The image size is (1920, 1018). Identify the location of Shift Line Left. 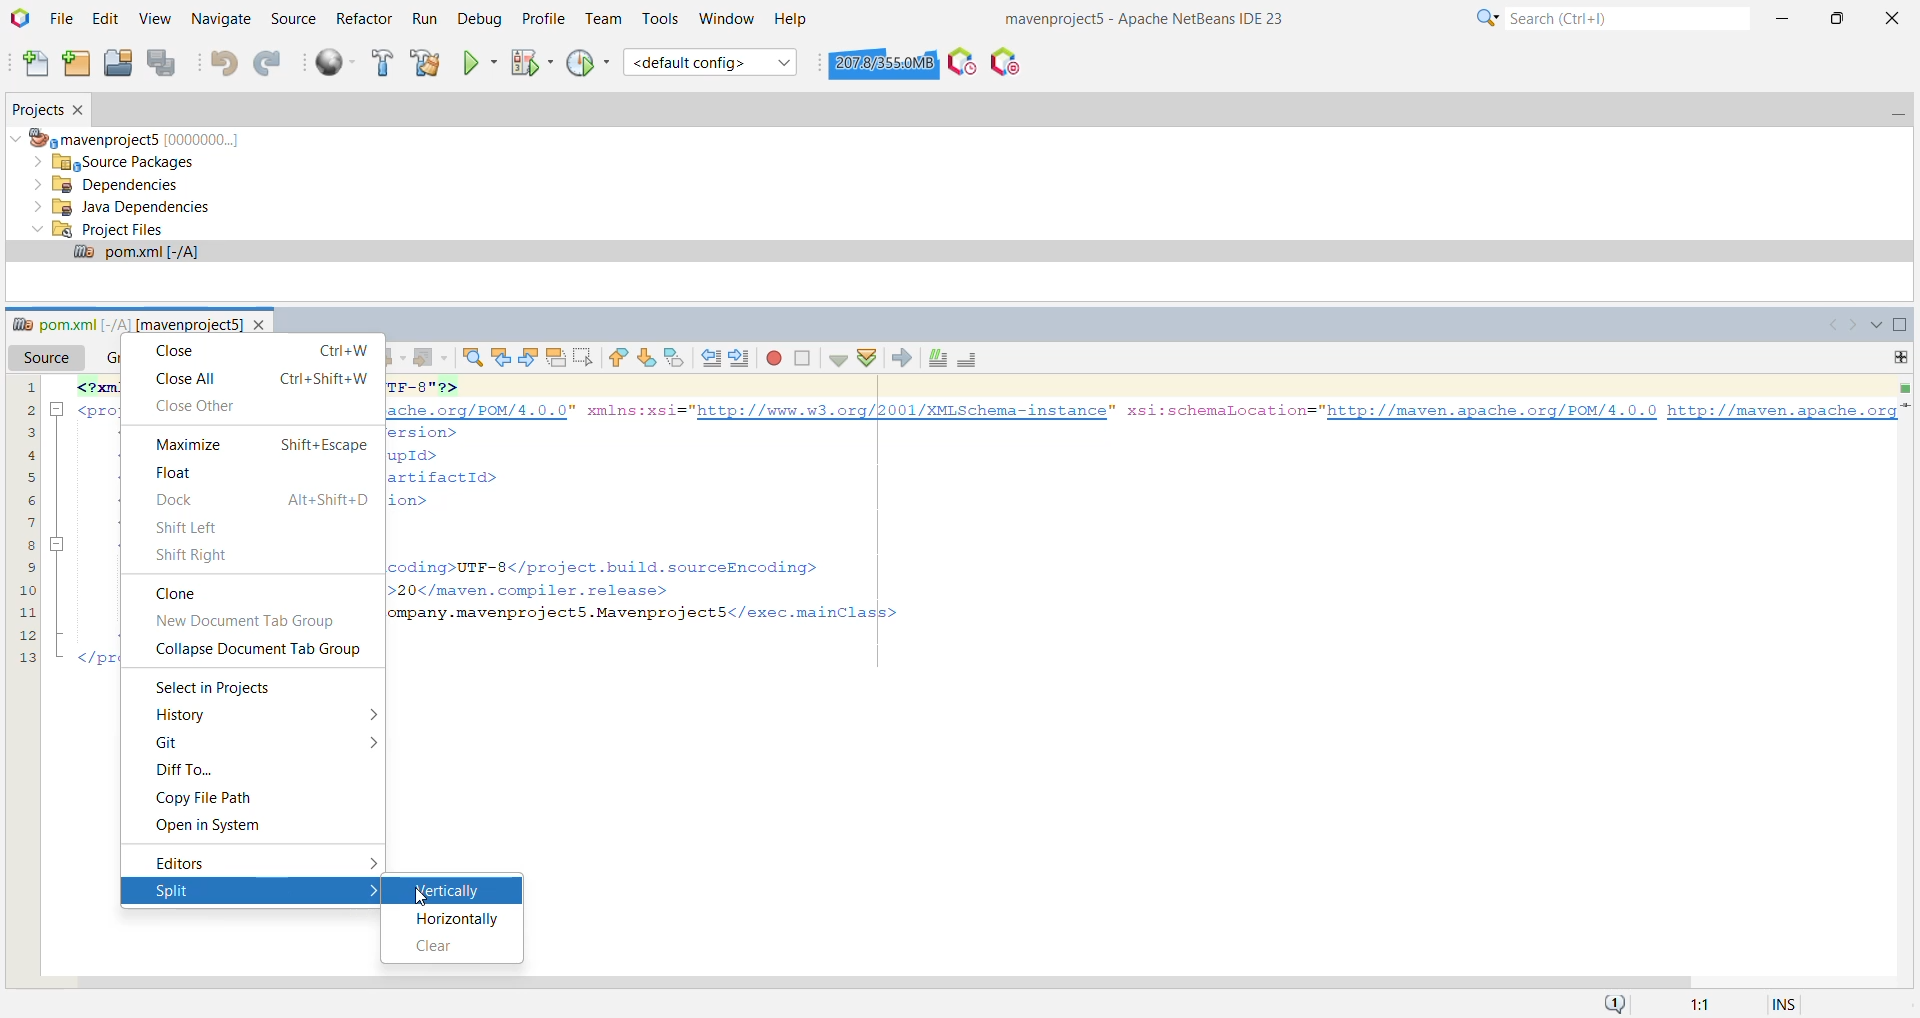
(709, 359).